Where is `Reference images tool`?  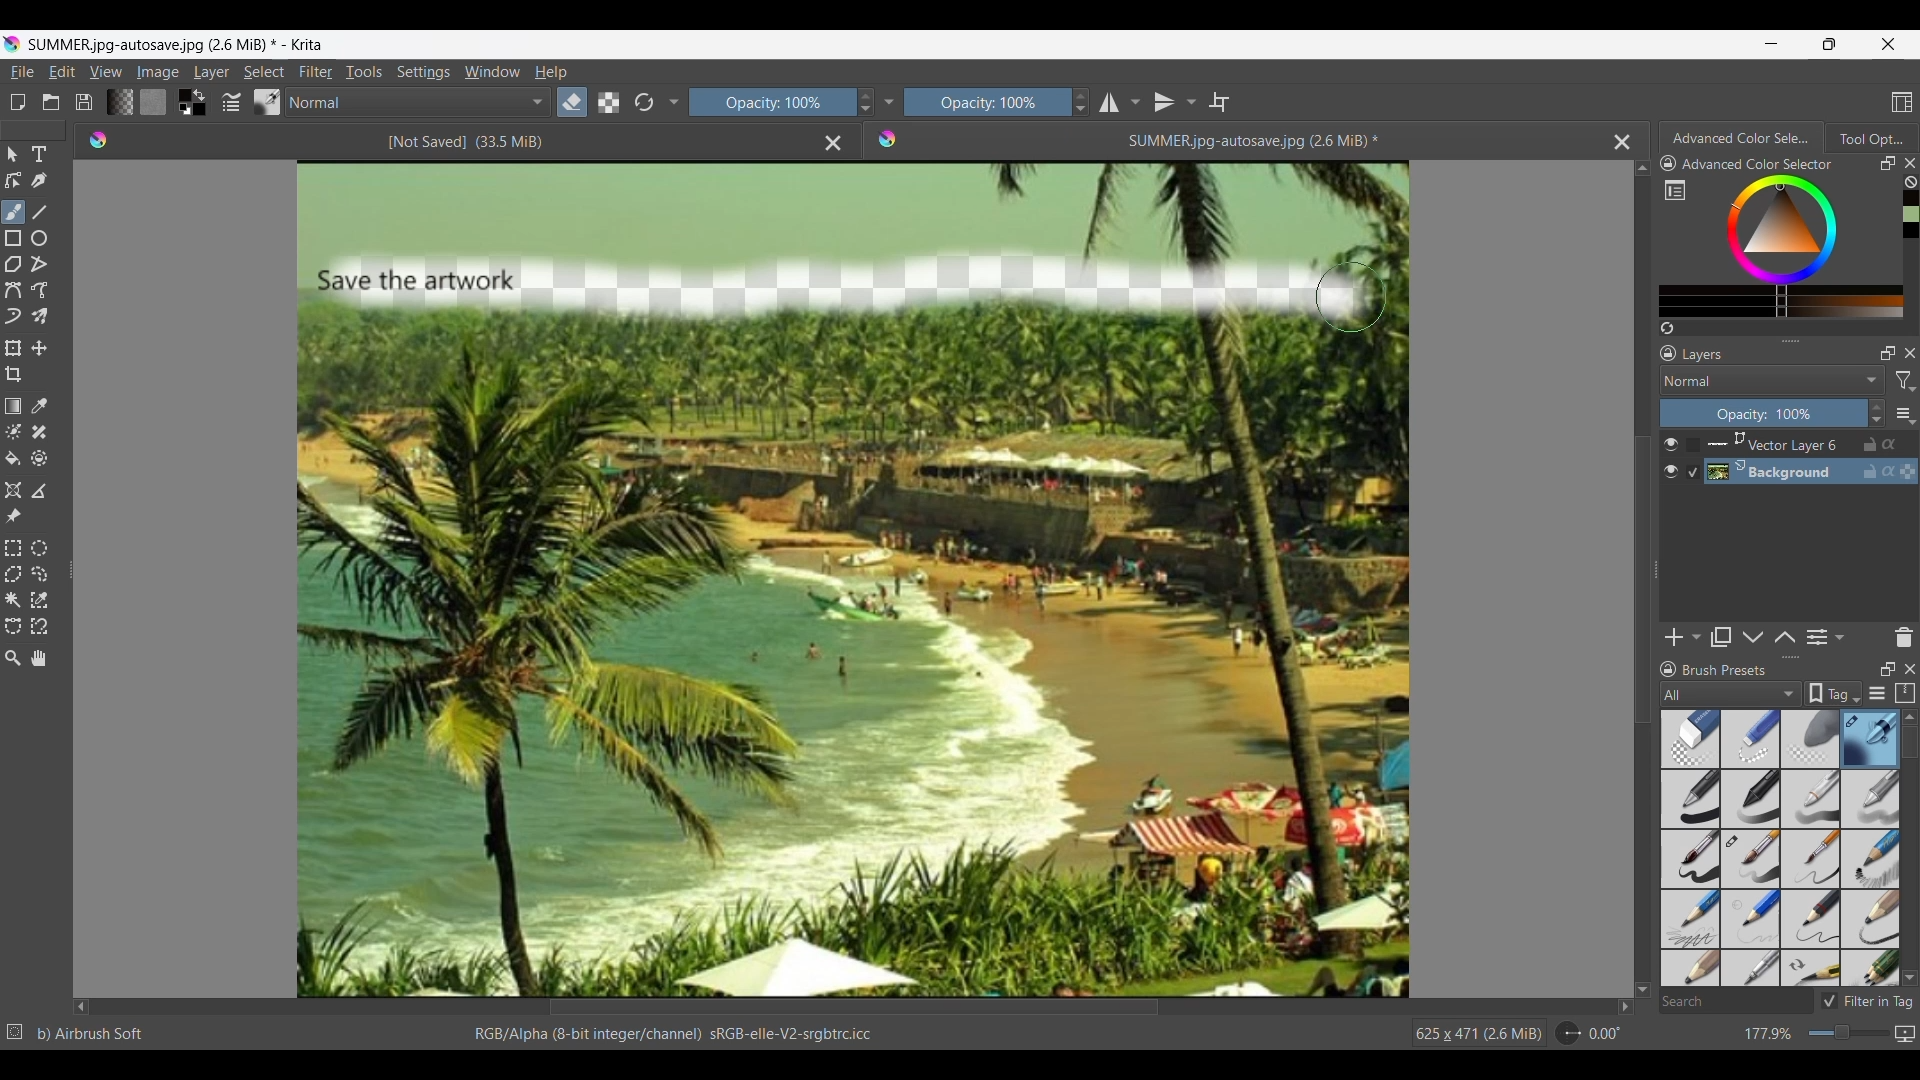 Reference images tool is located at coordinates (13, 517).